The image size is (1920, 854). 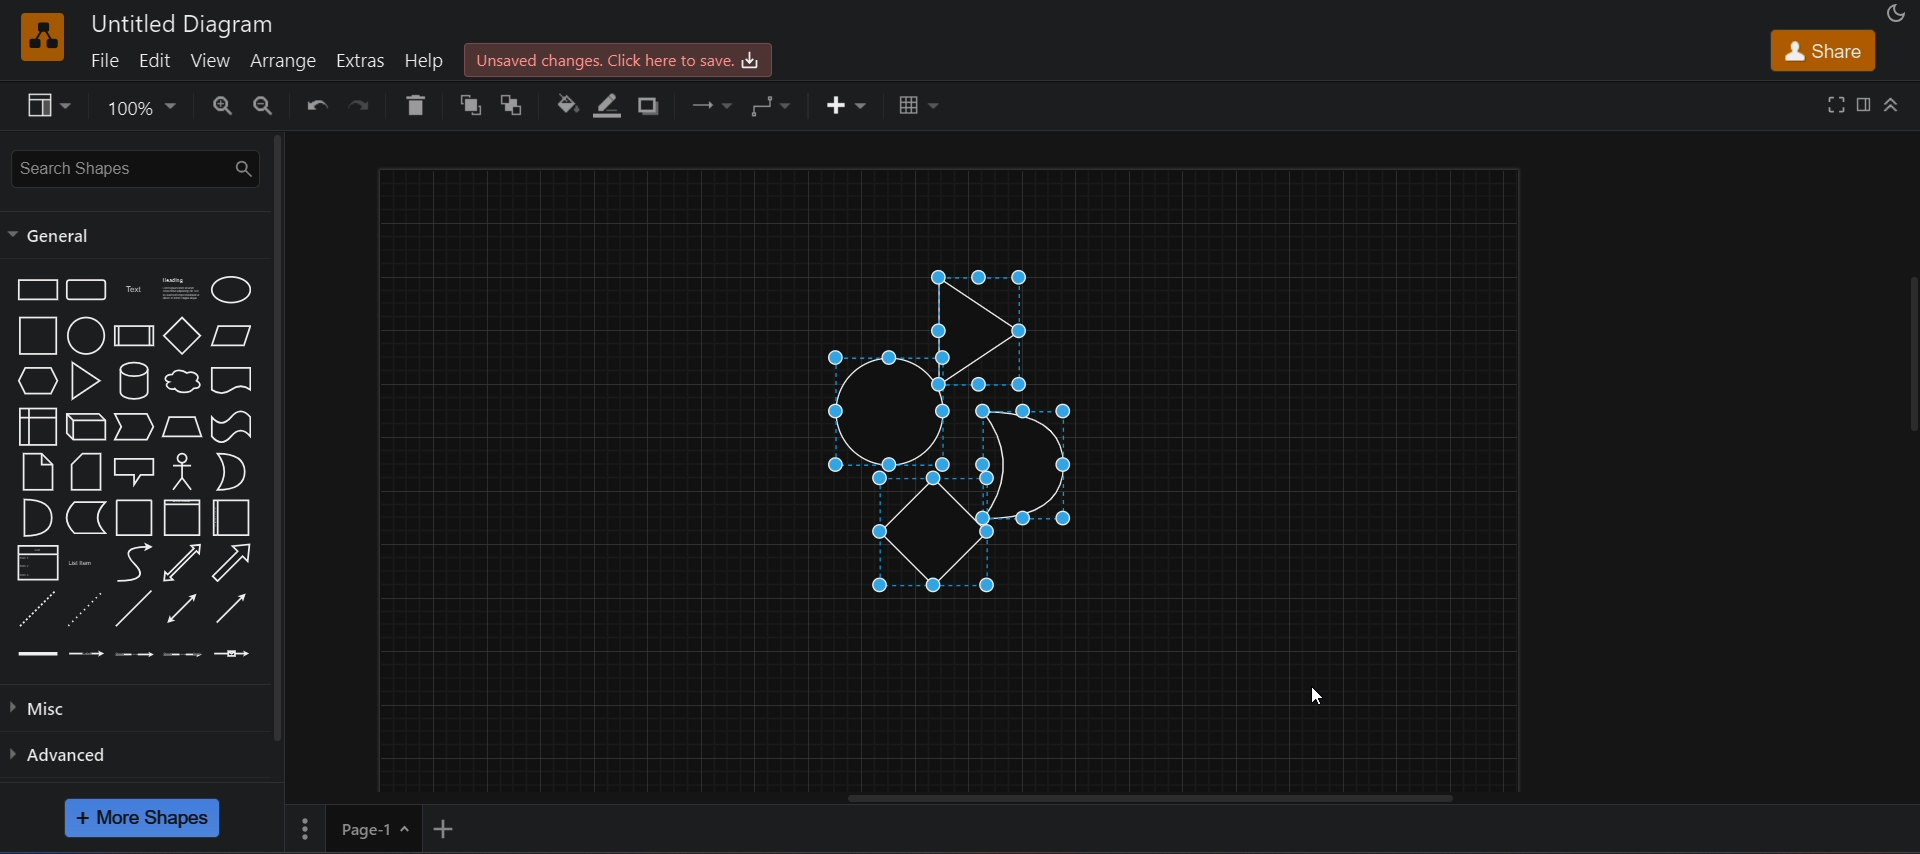 What do you see at coordinates (184, 563) in the screenshot?
I see `bidirectional arrow` at bounding box center [184, 563].